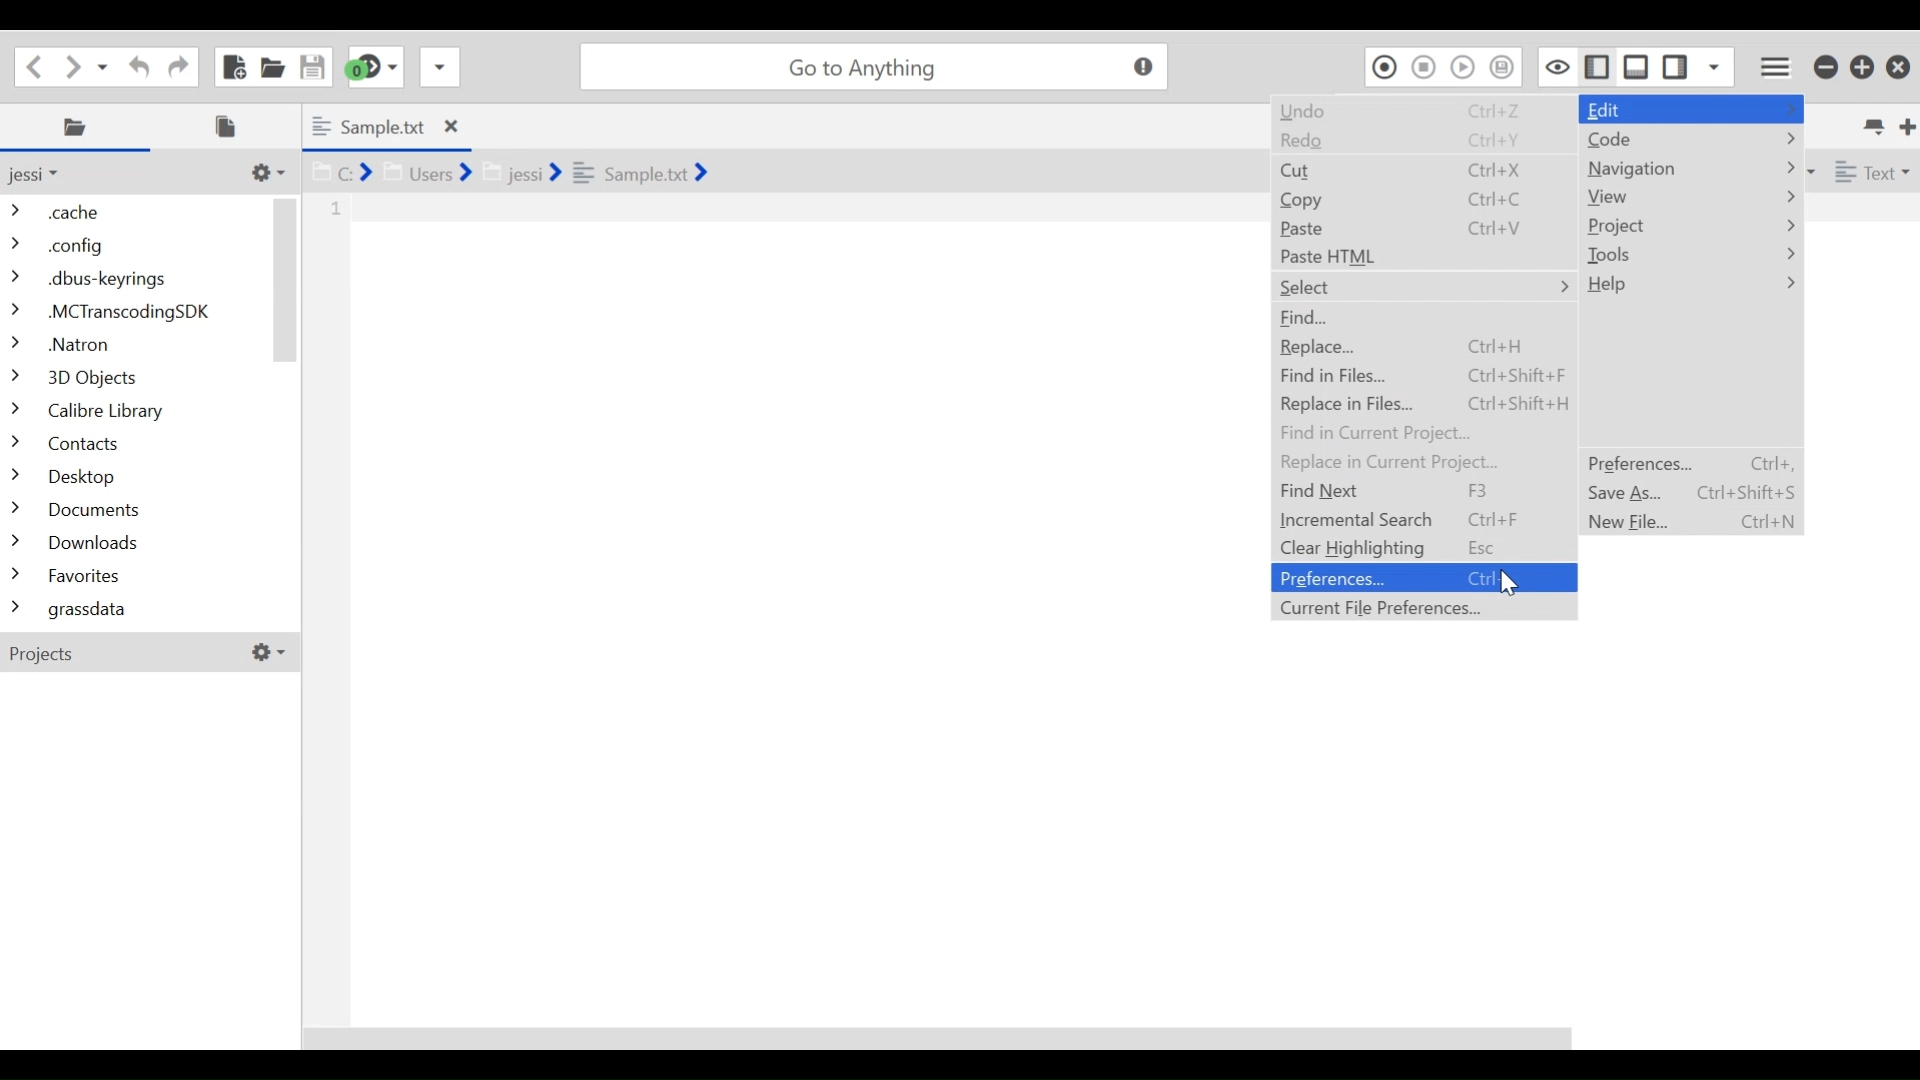 The height and width of the screenshot is (1080, 1920). I want to click on Open file, so click(272, 65).